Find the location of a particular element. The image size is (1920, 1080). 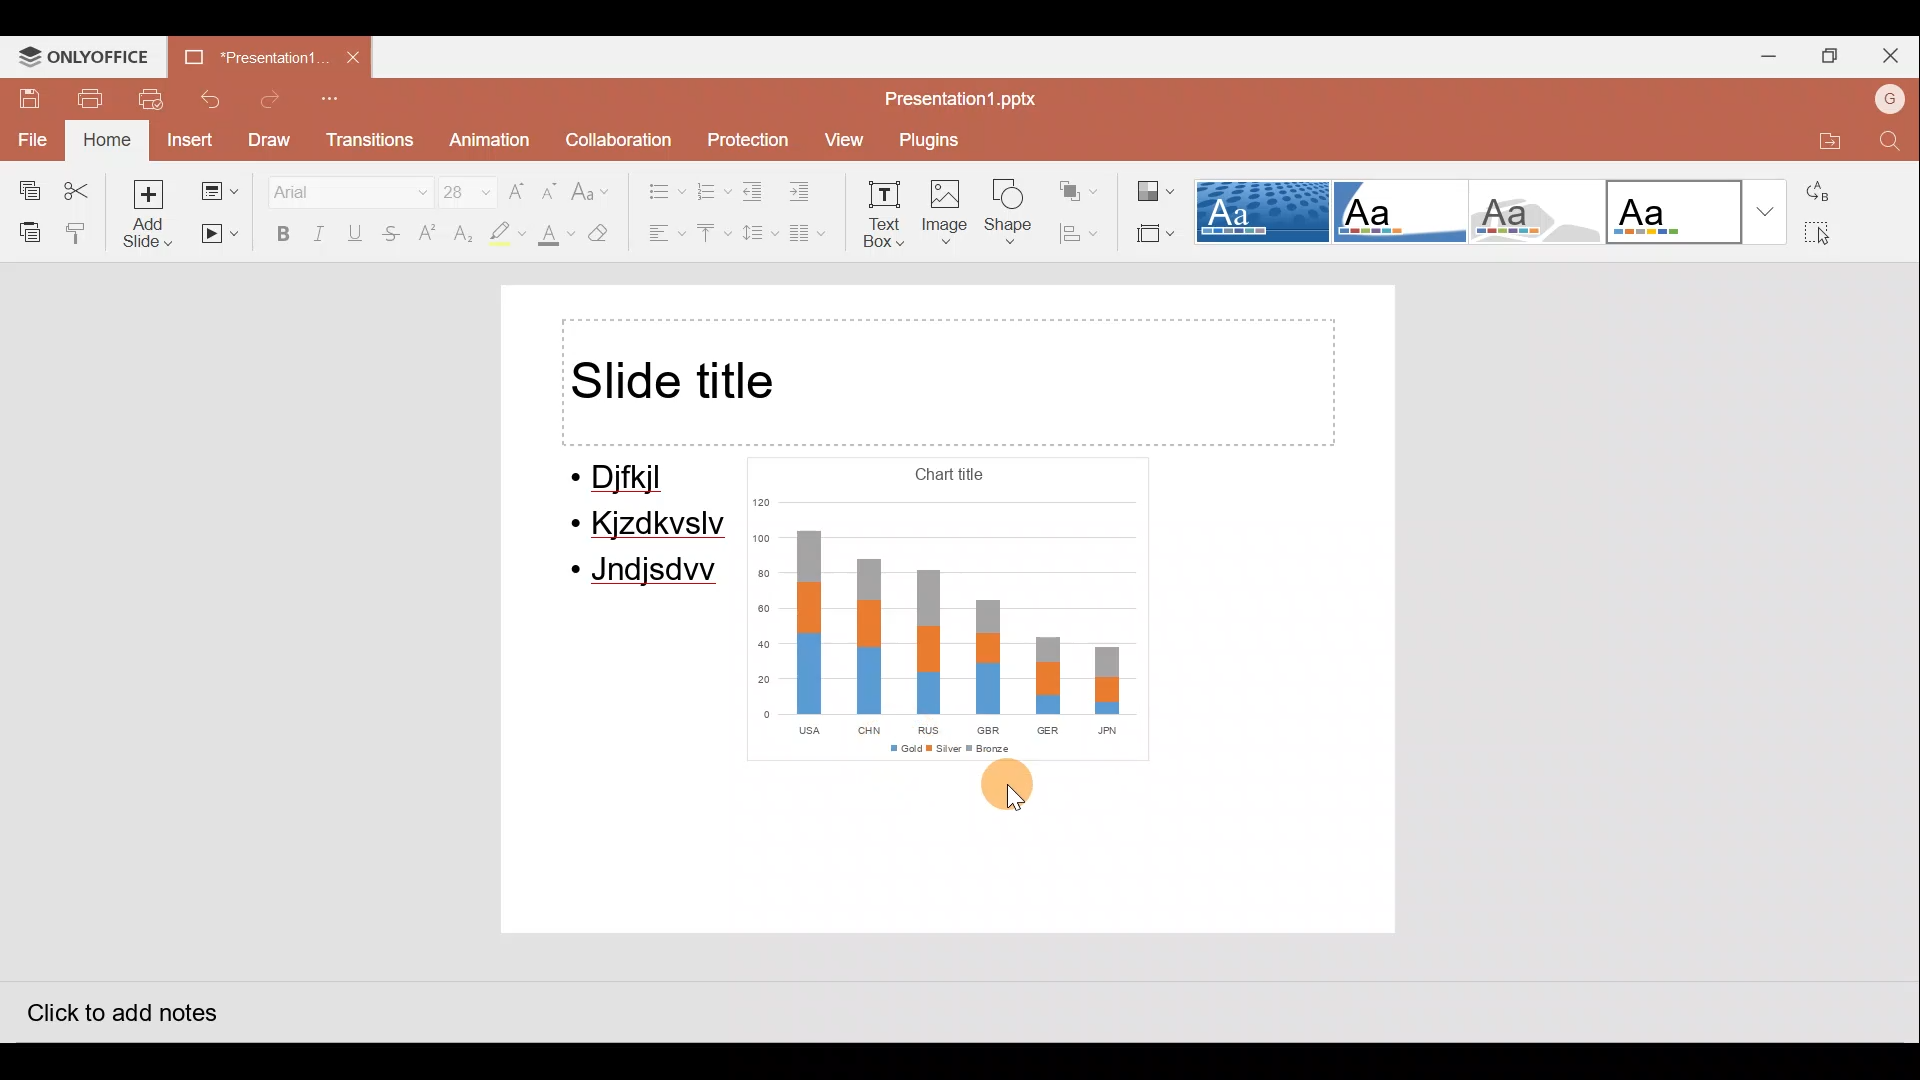

Minimize is located at coordinates (1764, 59).